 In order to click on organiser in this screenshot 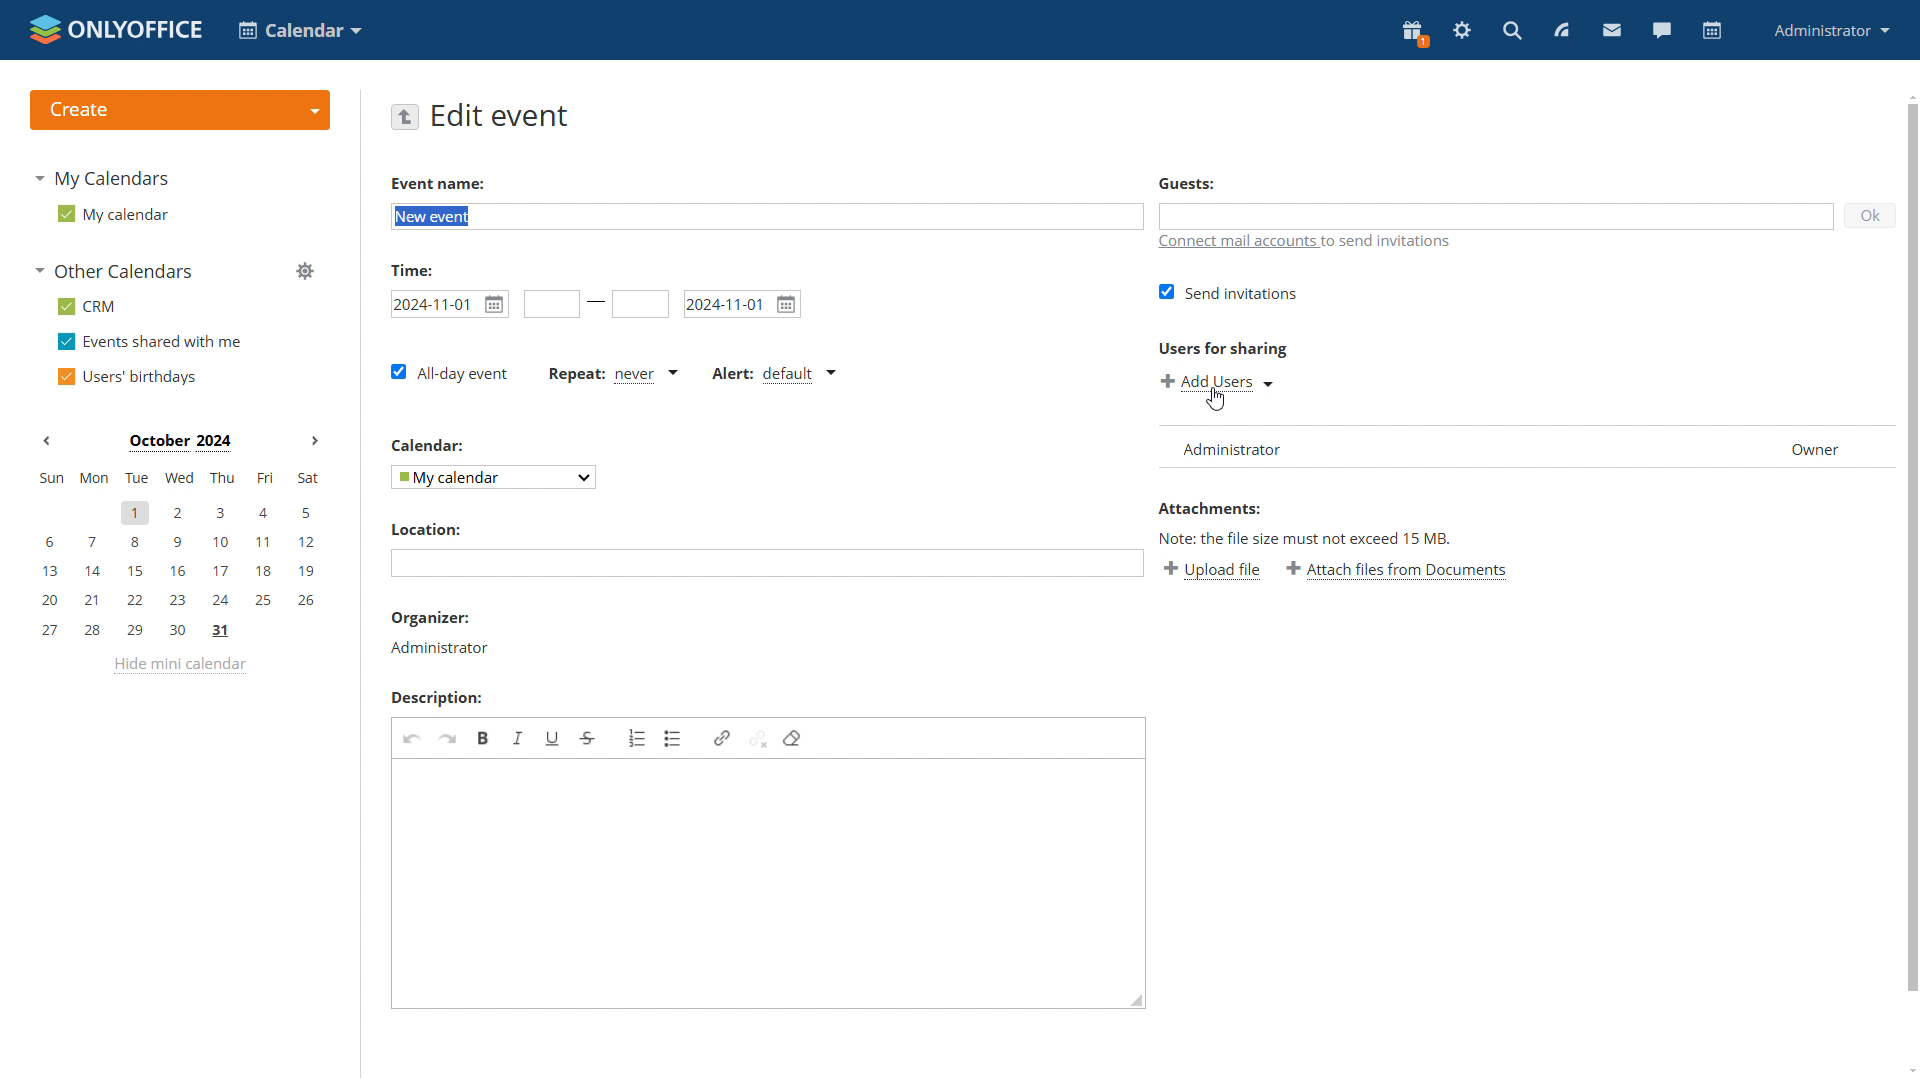, I will do `click(429, 618)`.